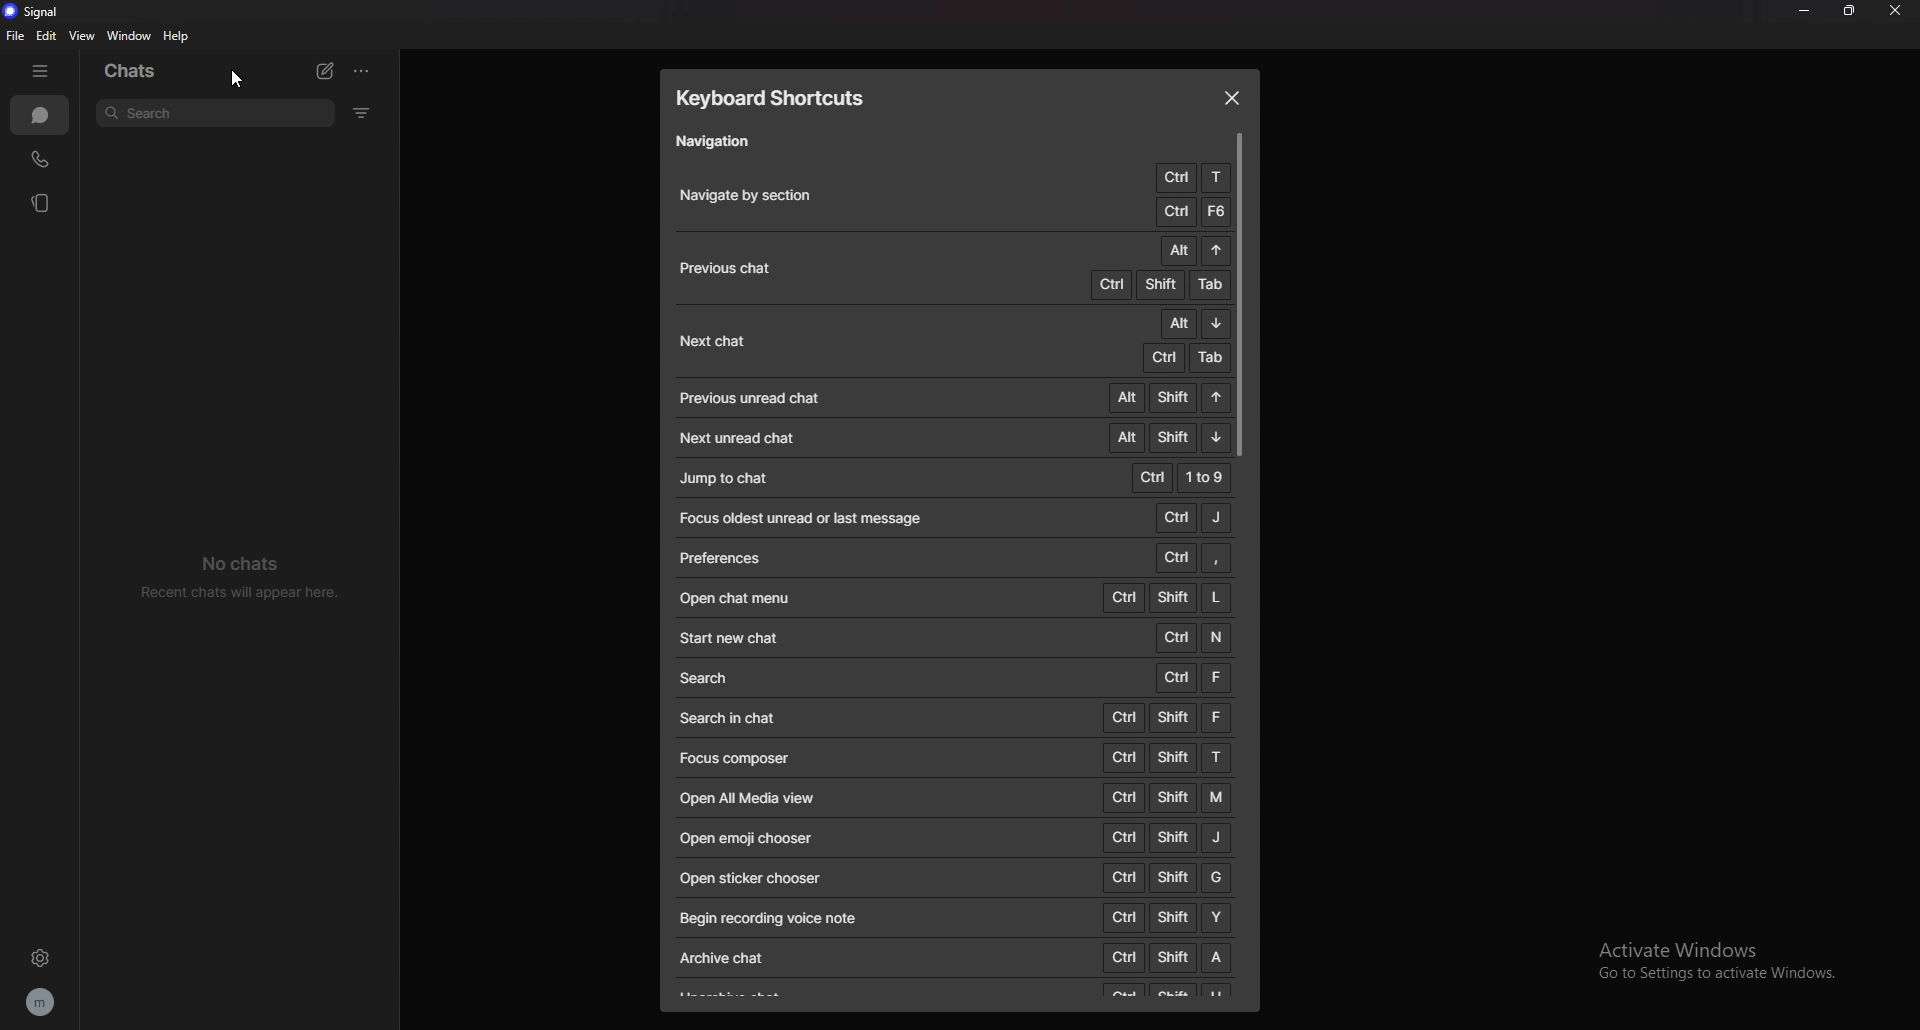  What do you see at coordinates (1167, 717) in the screenshot?
I see `CTRL + SHIFT + F` at bounding box center [1167, 717].